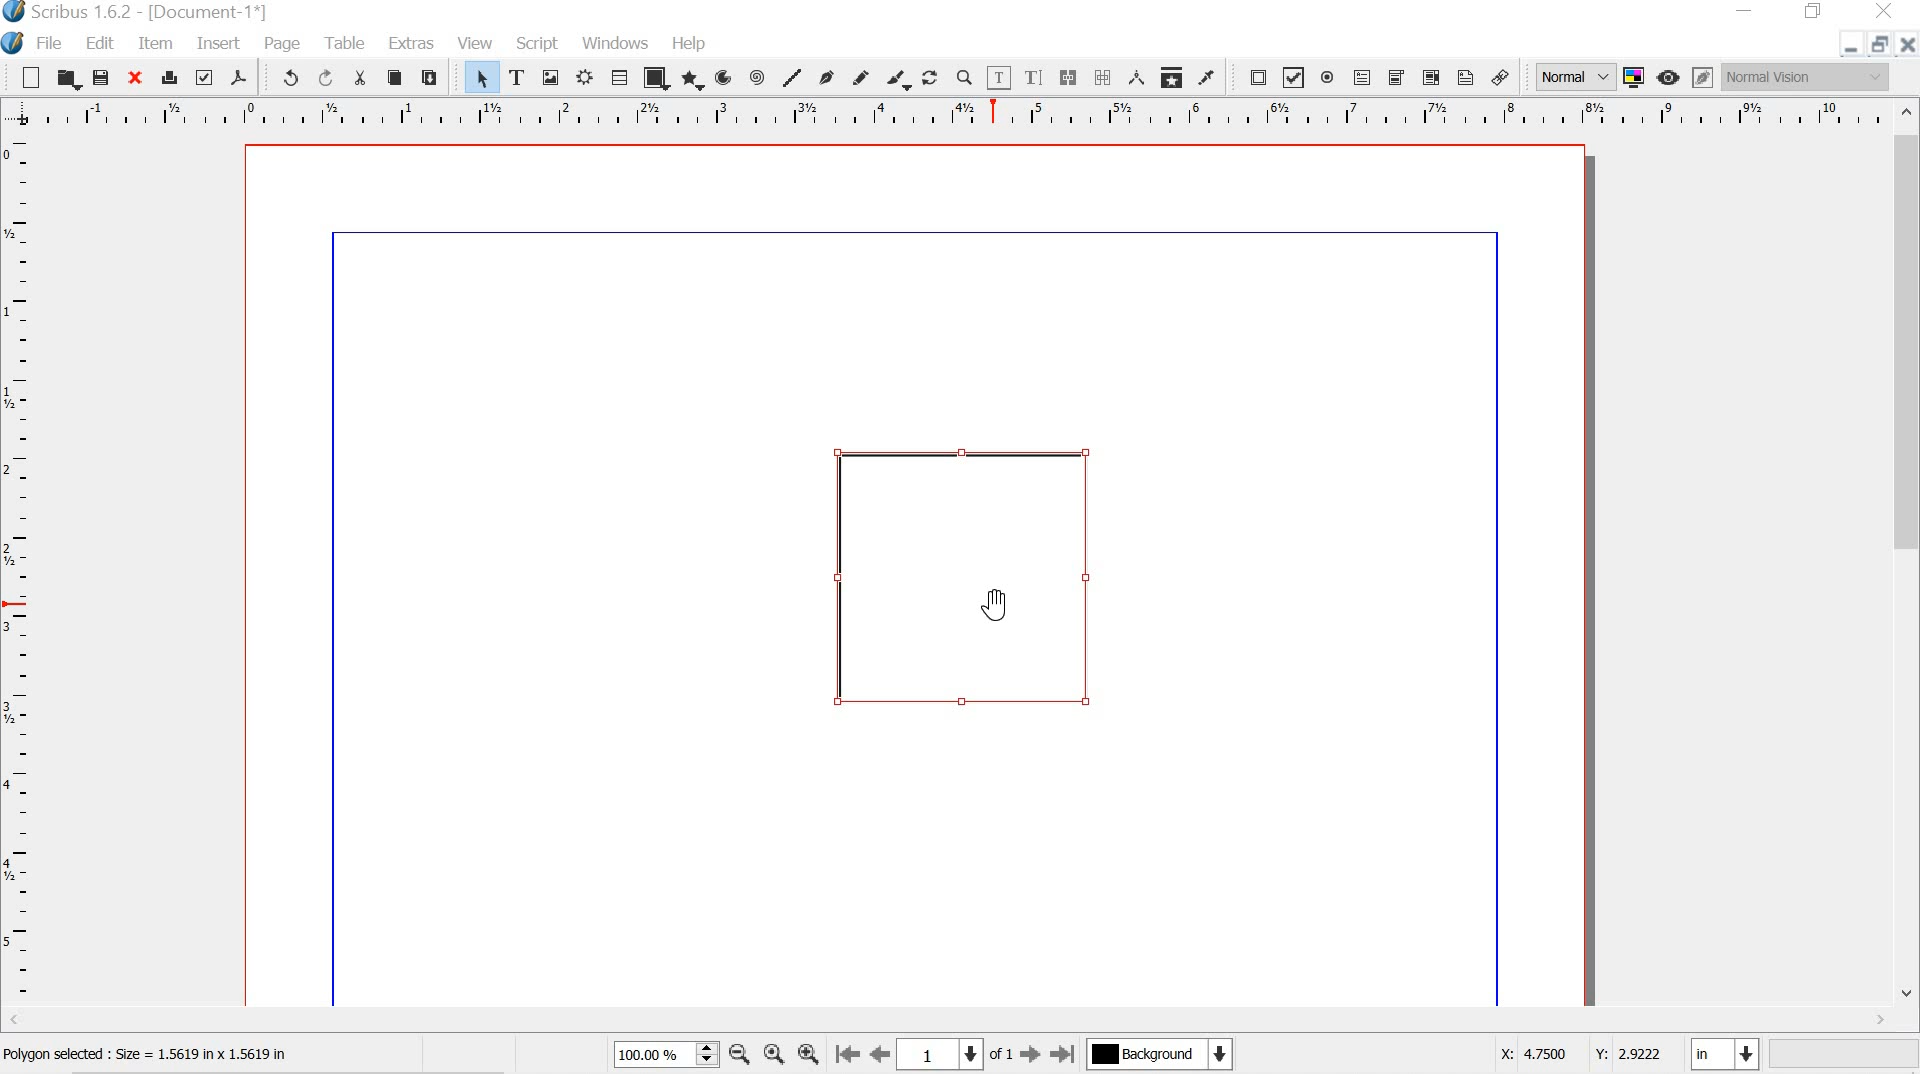  What do you see at coordinates (1134, 78) in the screenshot?
I see `measurements` at bounding box center [1134, 78].